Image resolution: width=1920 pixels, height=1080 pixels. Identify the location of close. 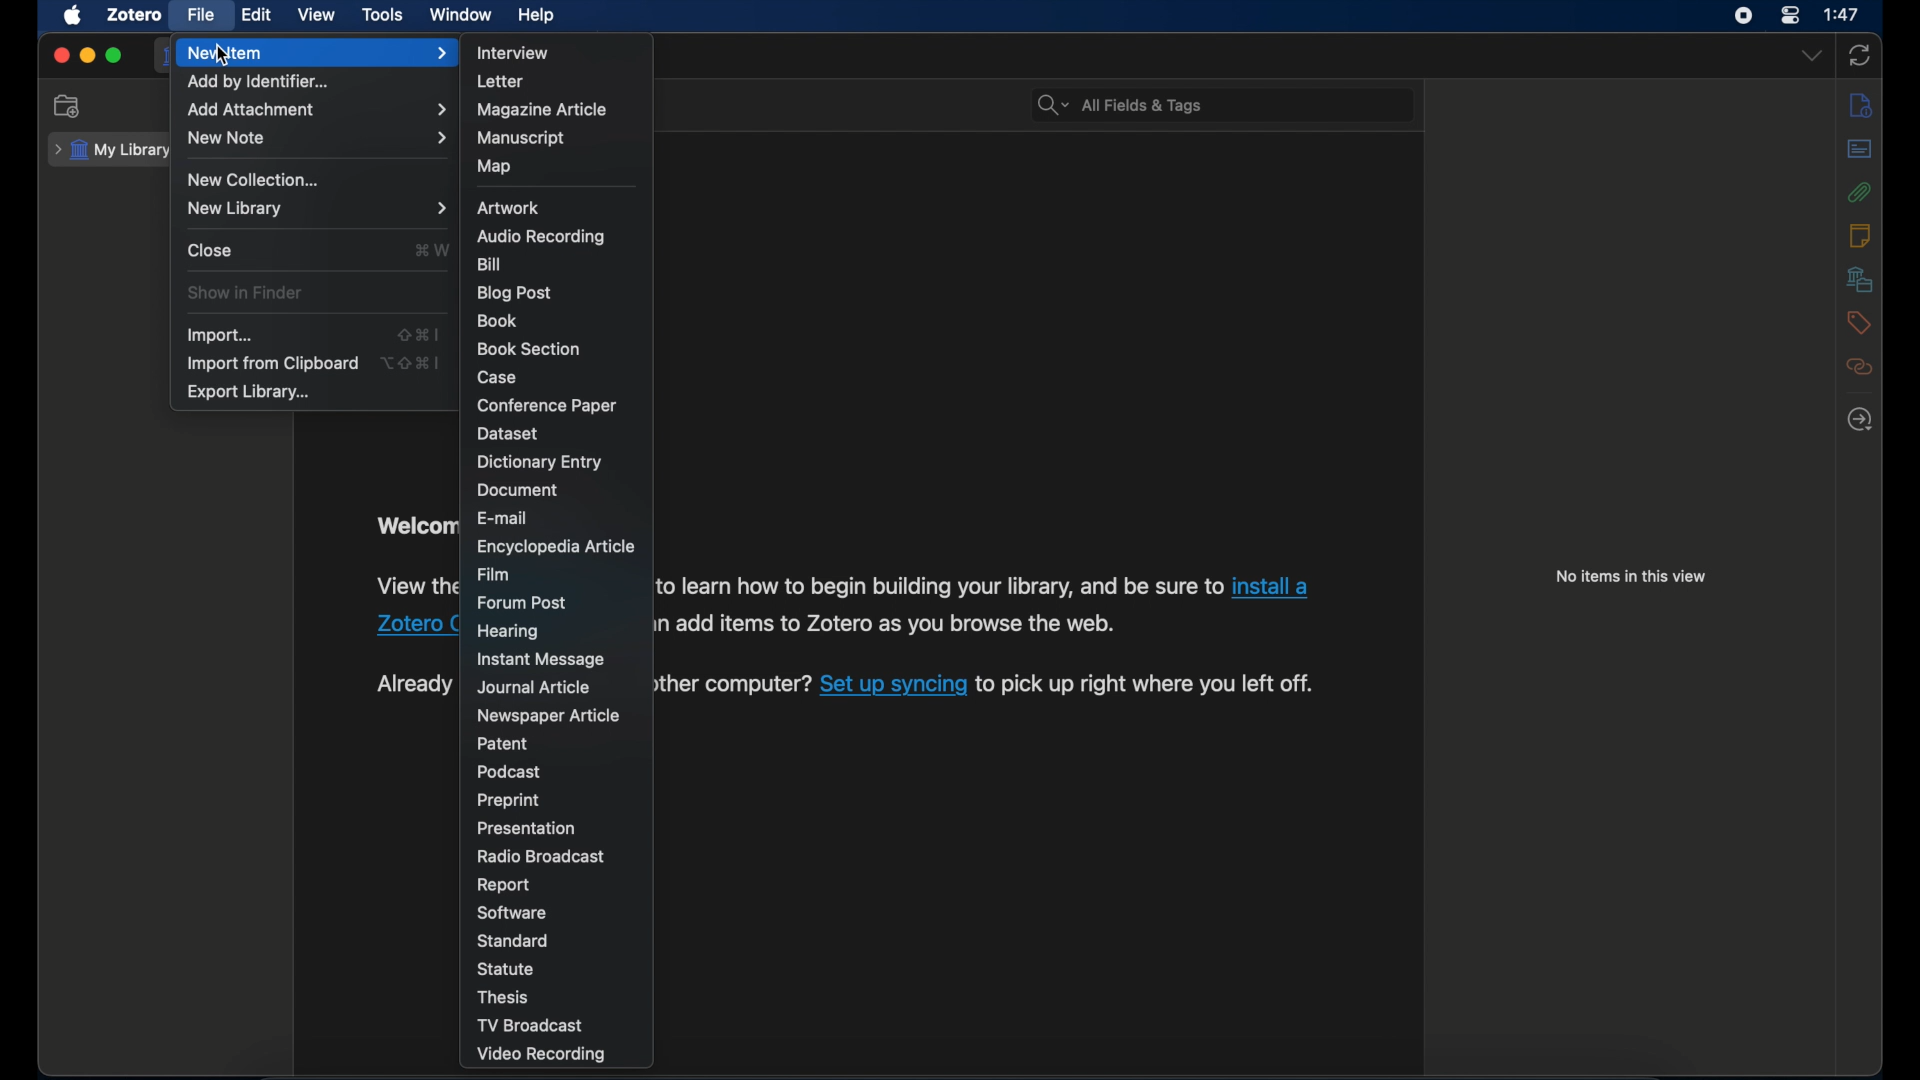
(210, 250).